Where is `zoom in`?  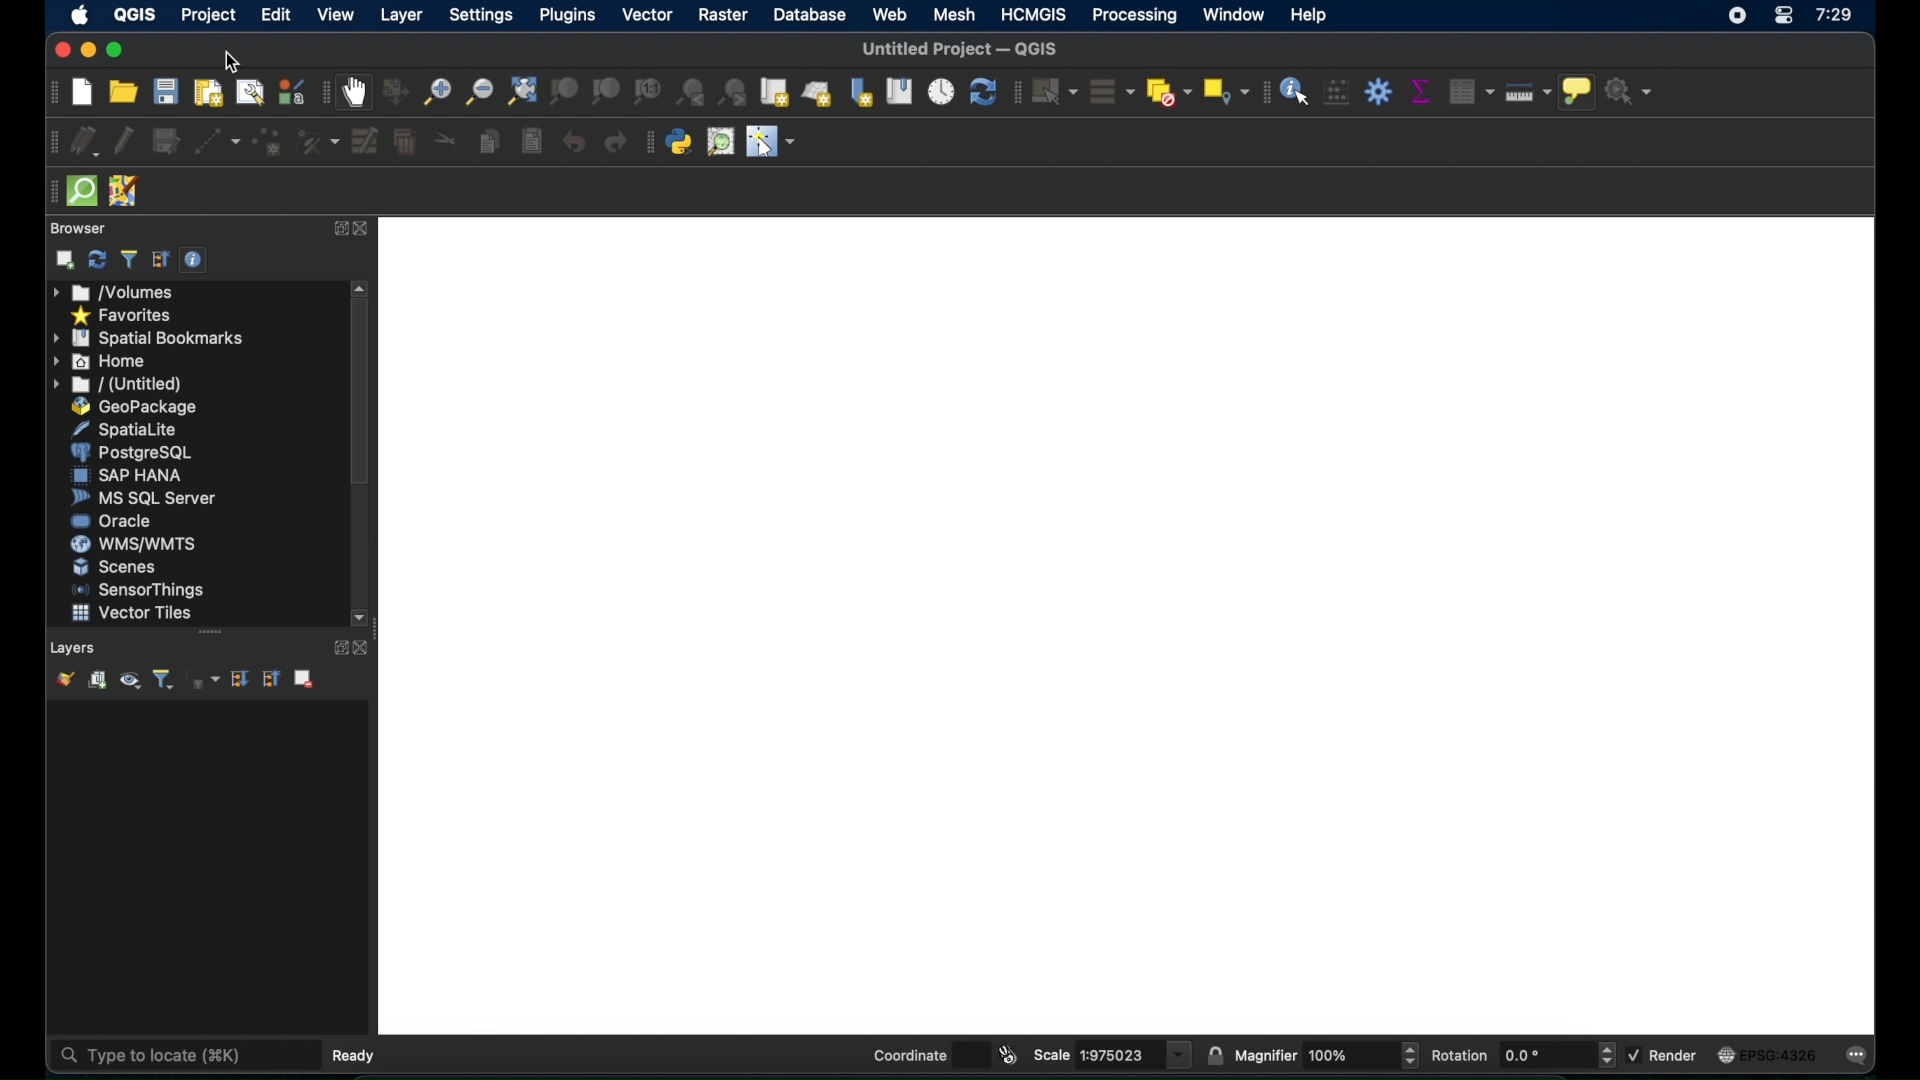
zoom in is located at coordinates (434, 91).